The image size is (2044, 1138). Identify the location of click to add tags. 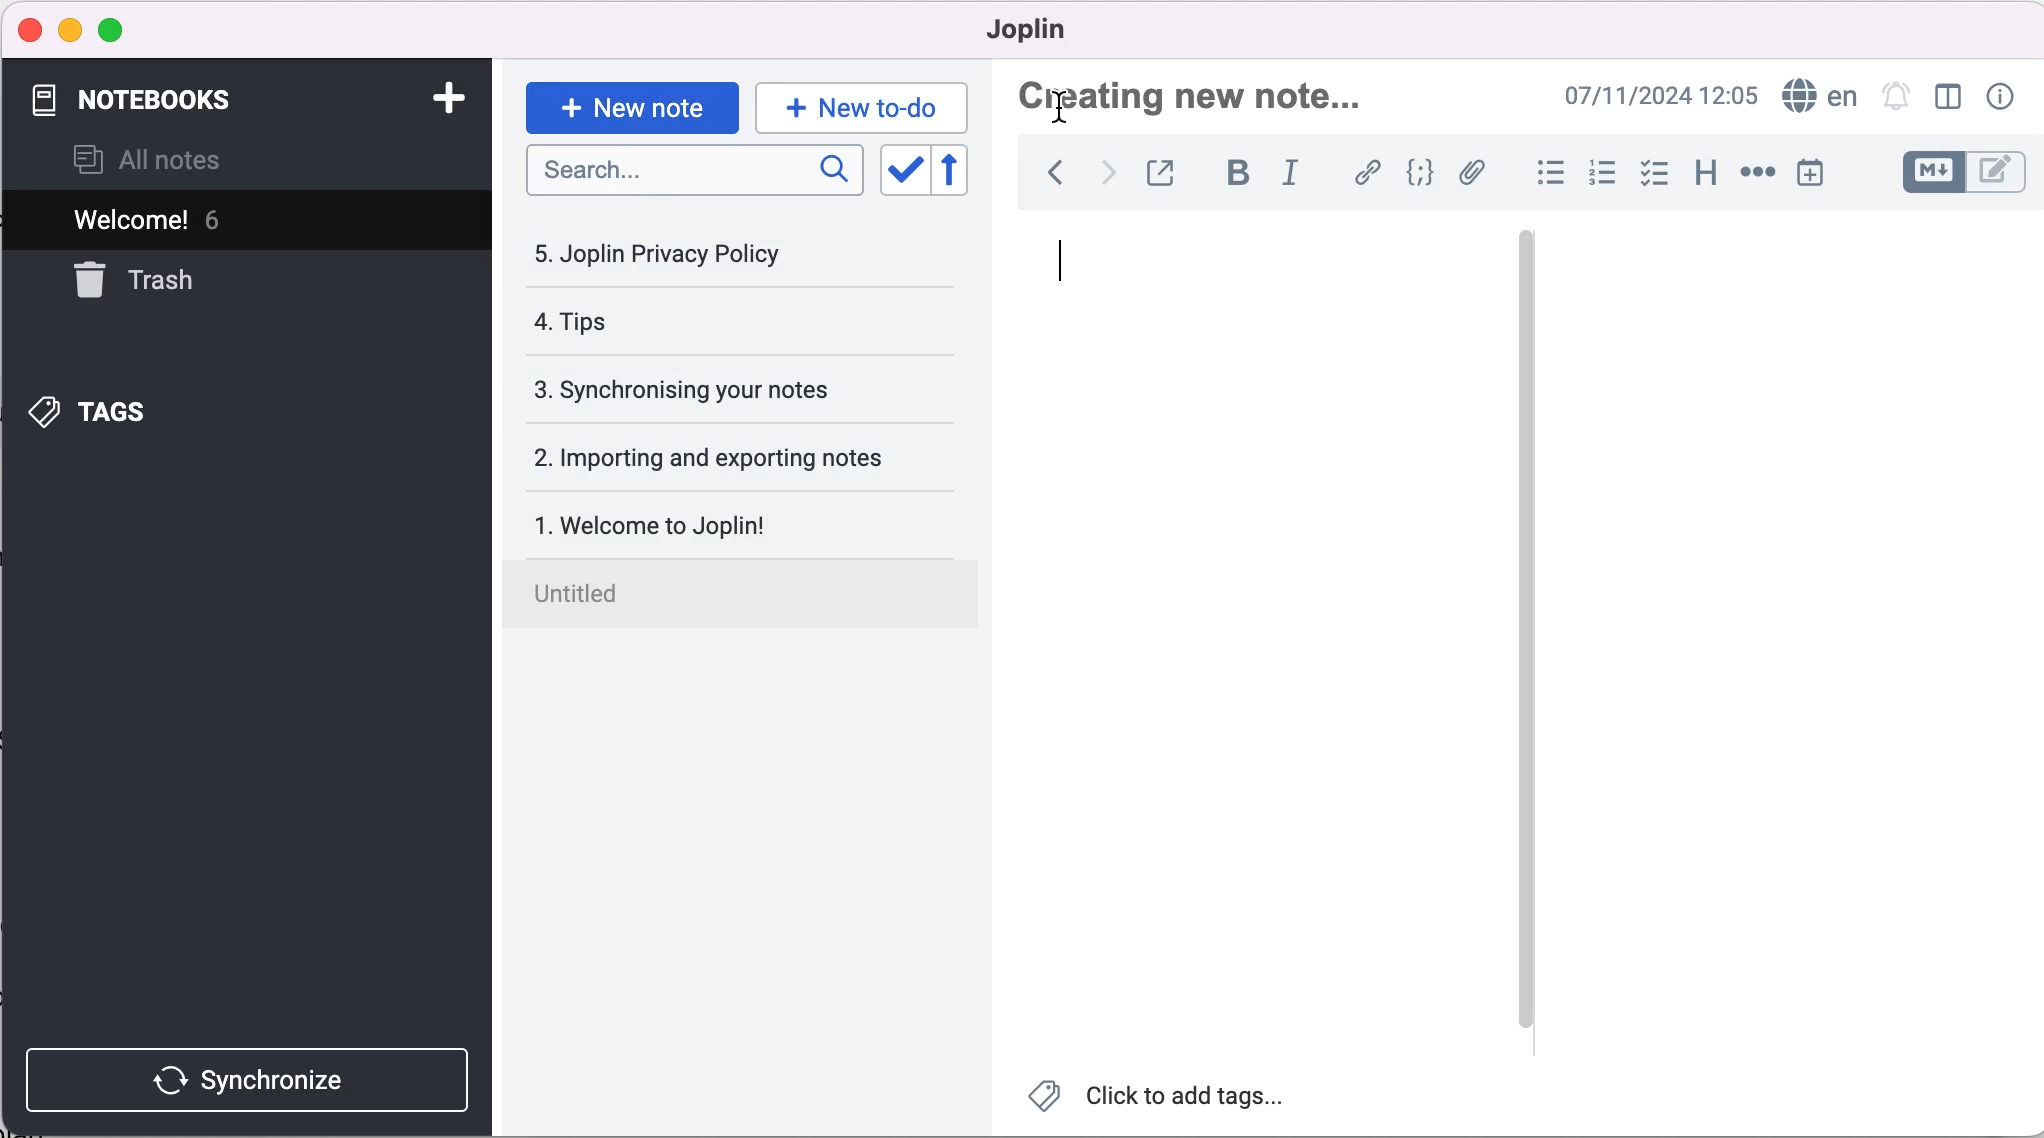
(1159, 1100).